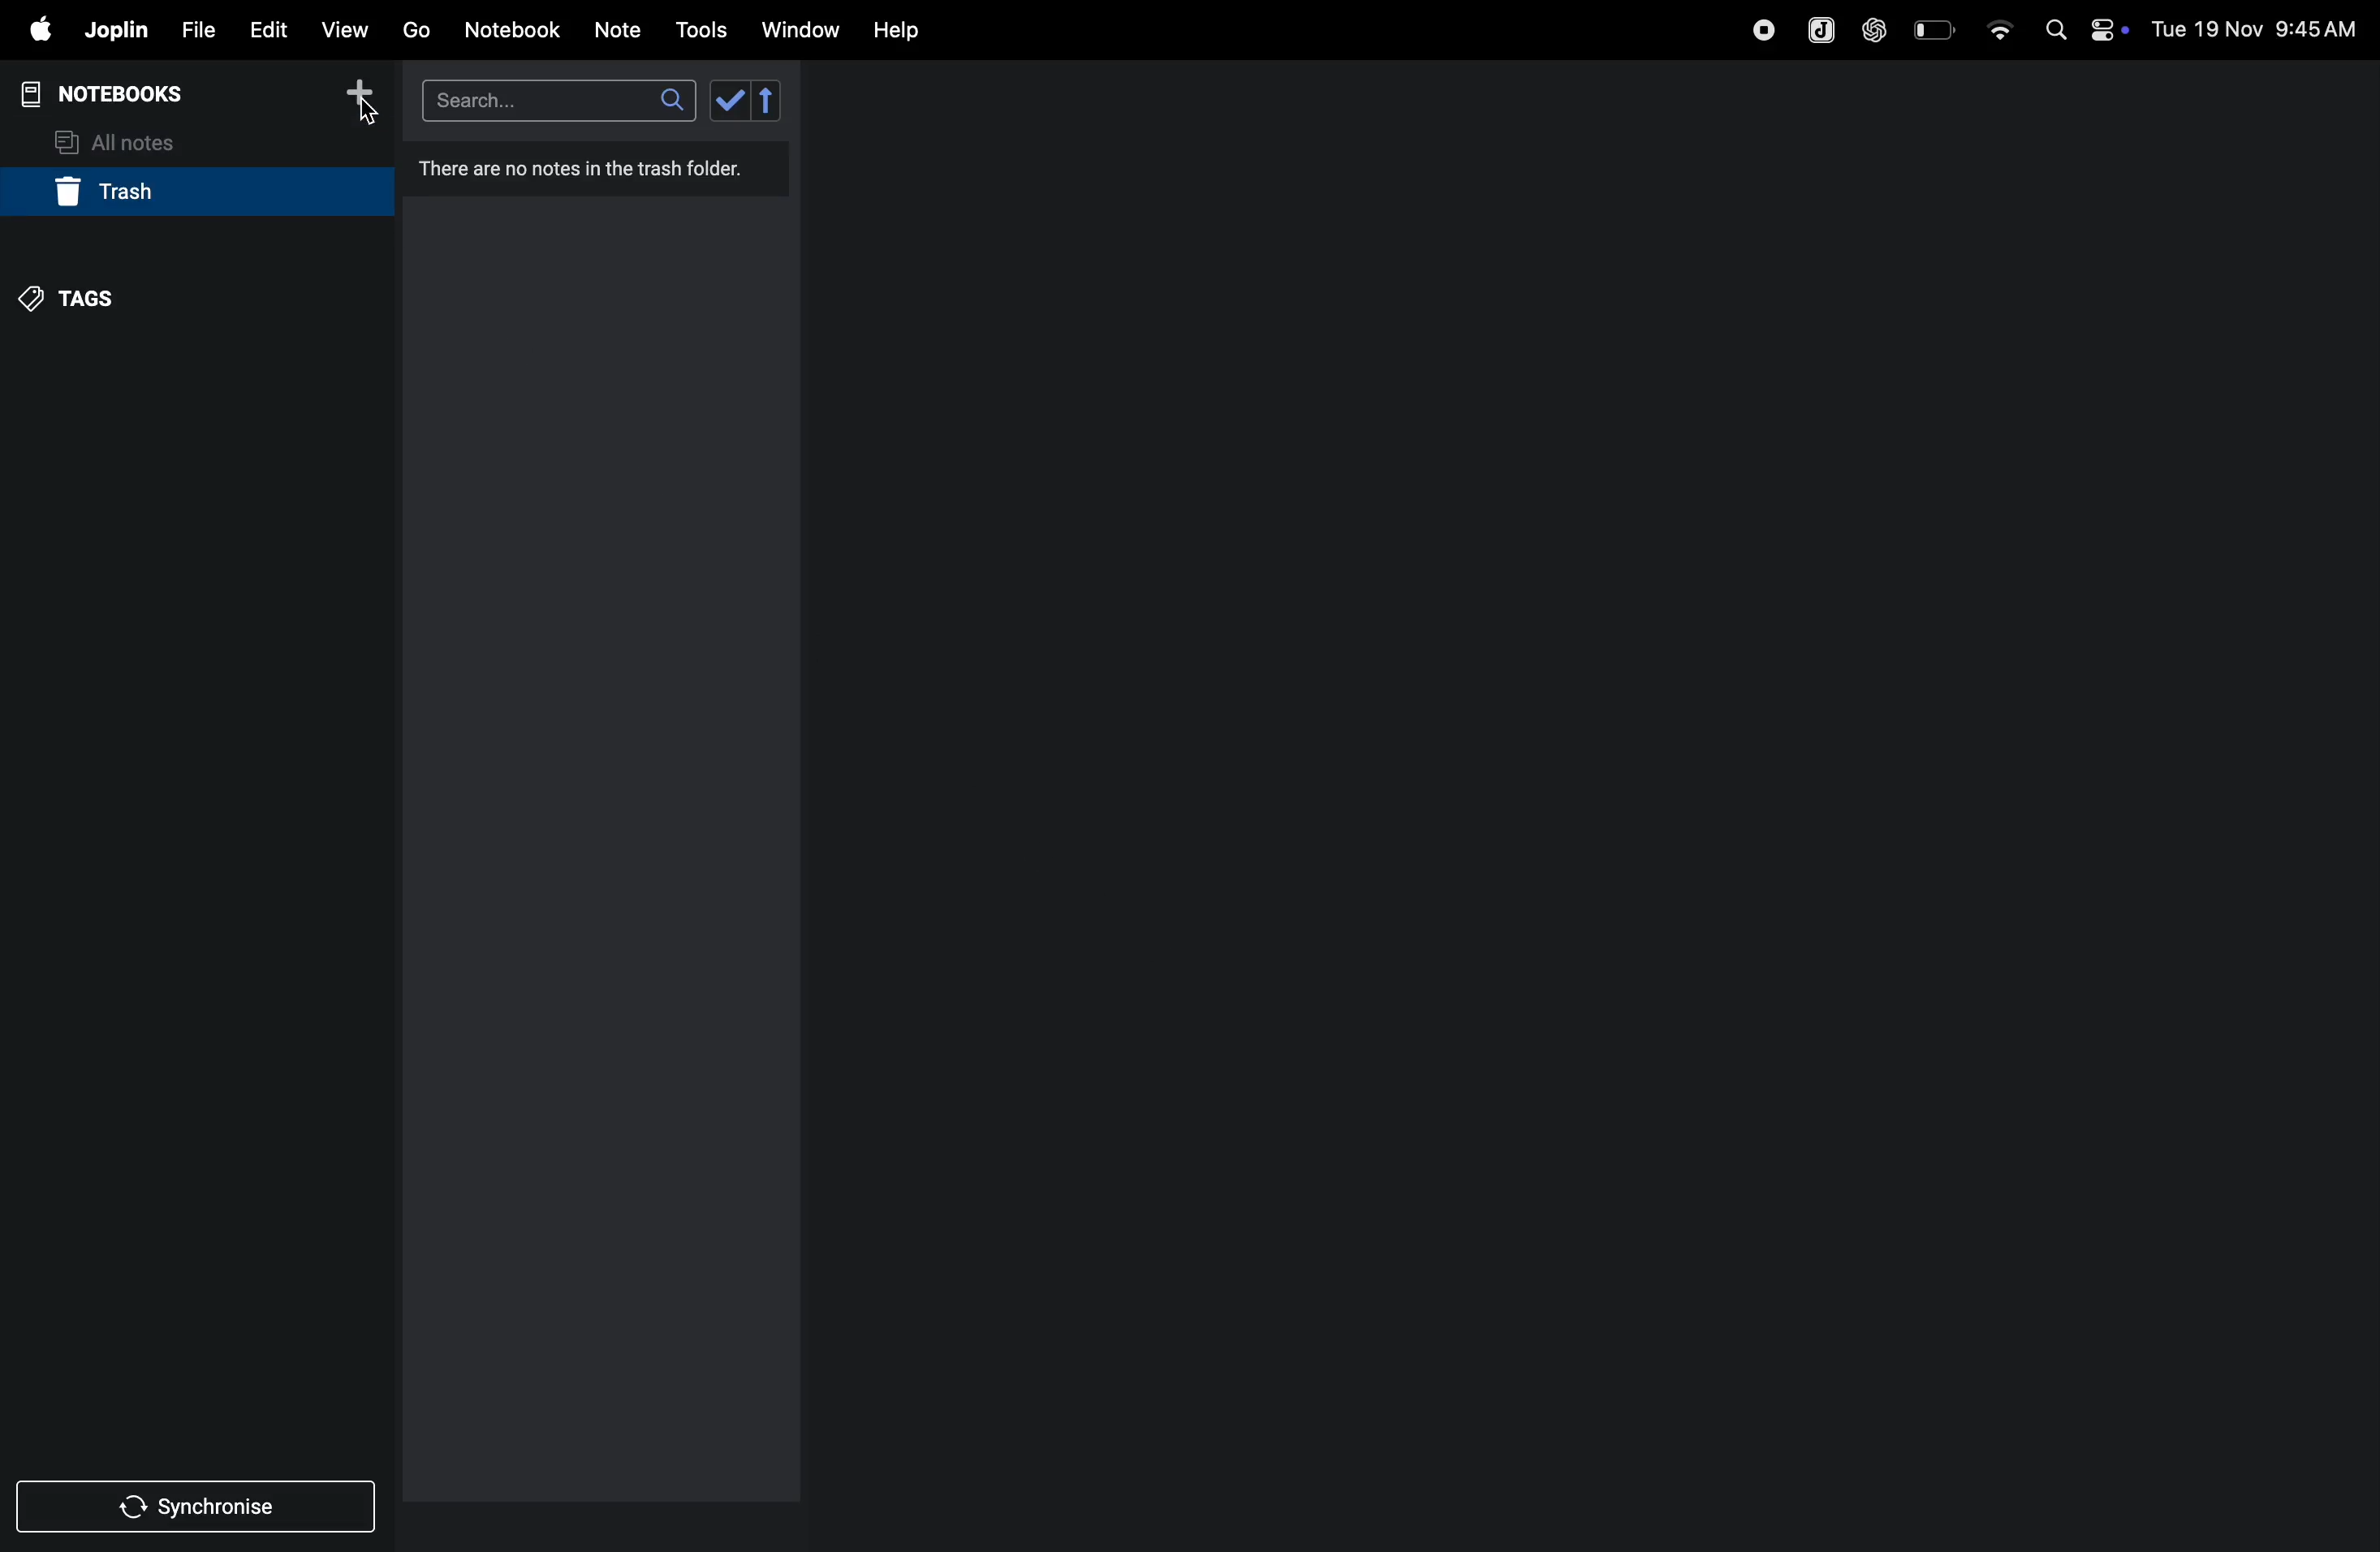 This screenshot has width=2380, height=1552. I want to click on cursor, so click(363, 124).